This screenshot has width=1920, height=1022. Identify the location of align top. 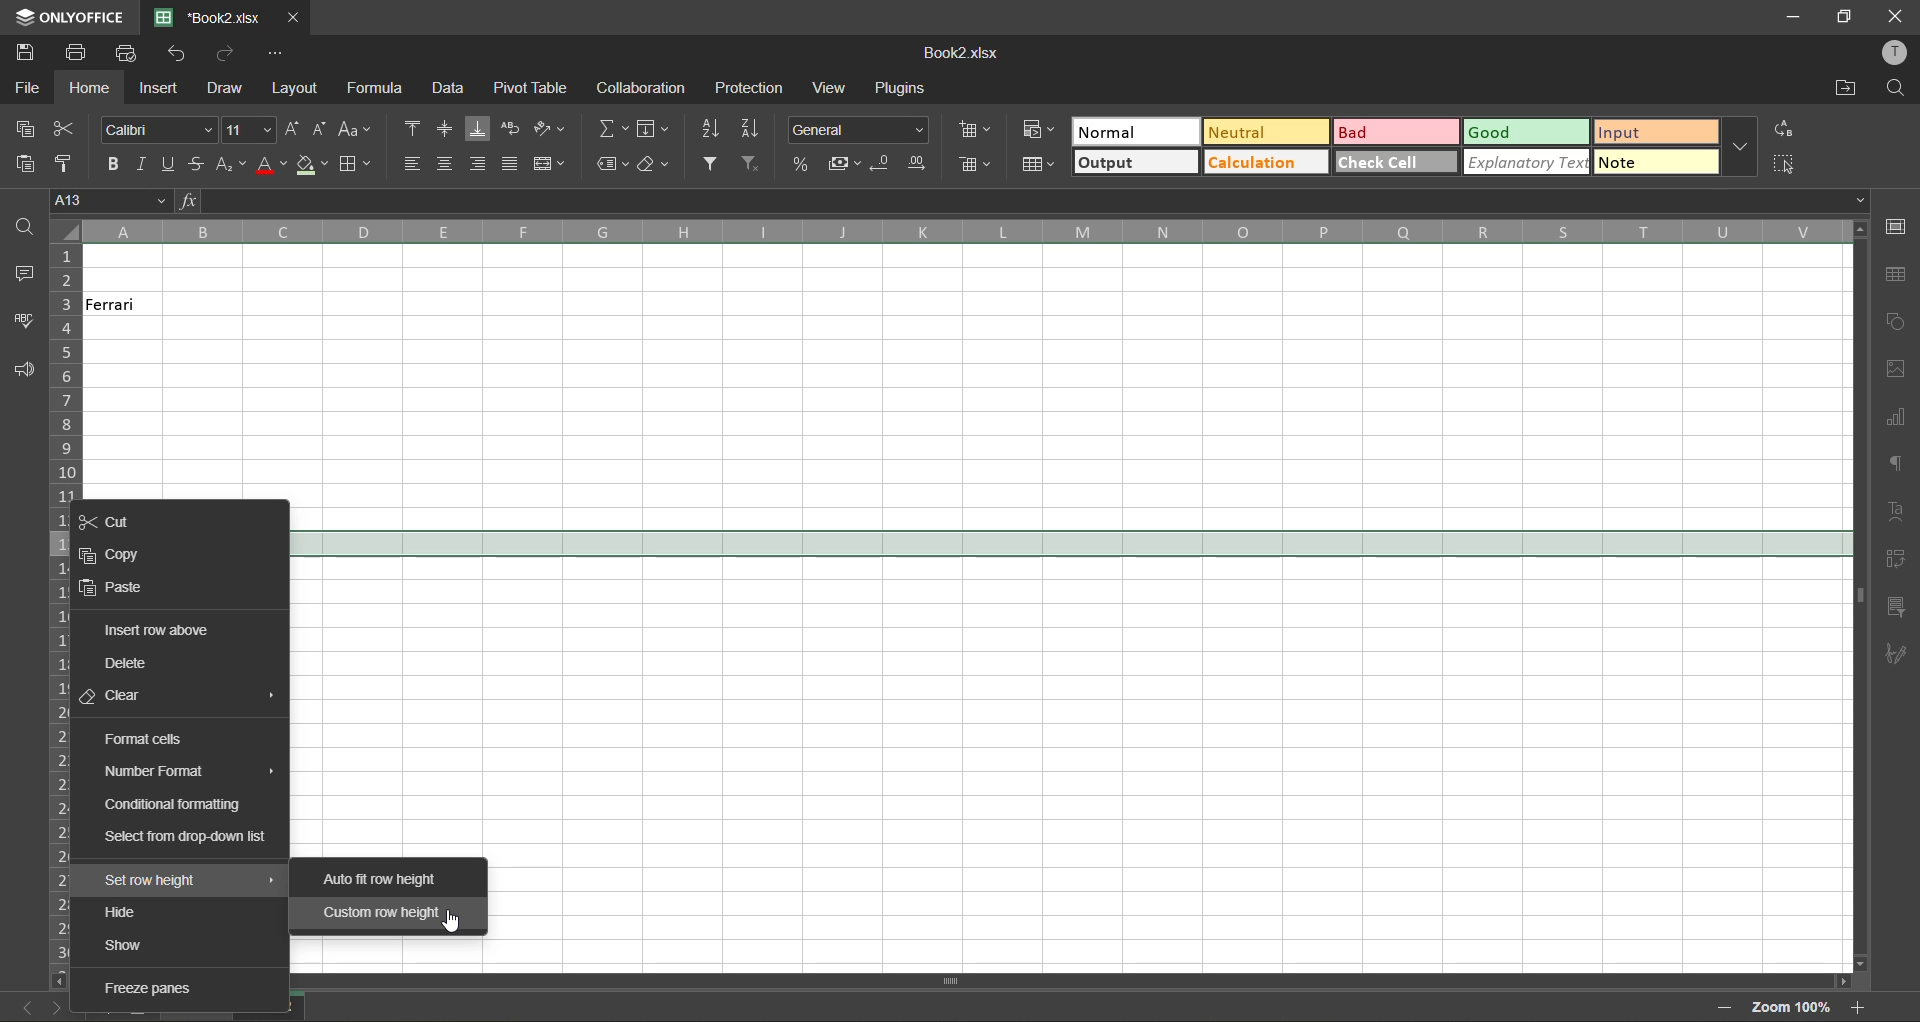
(417, 127).